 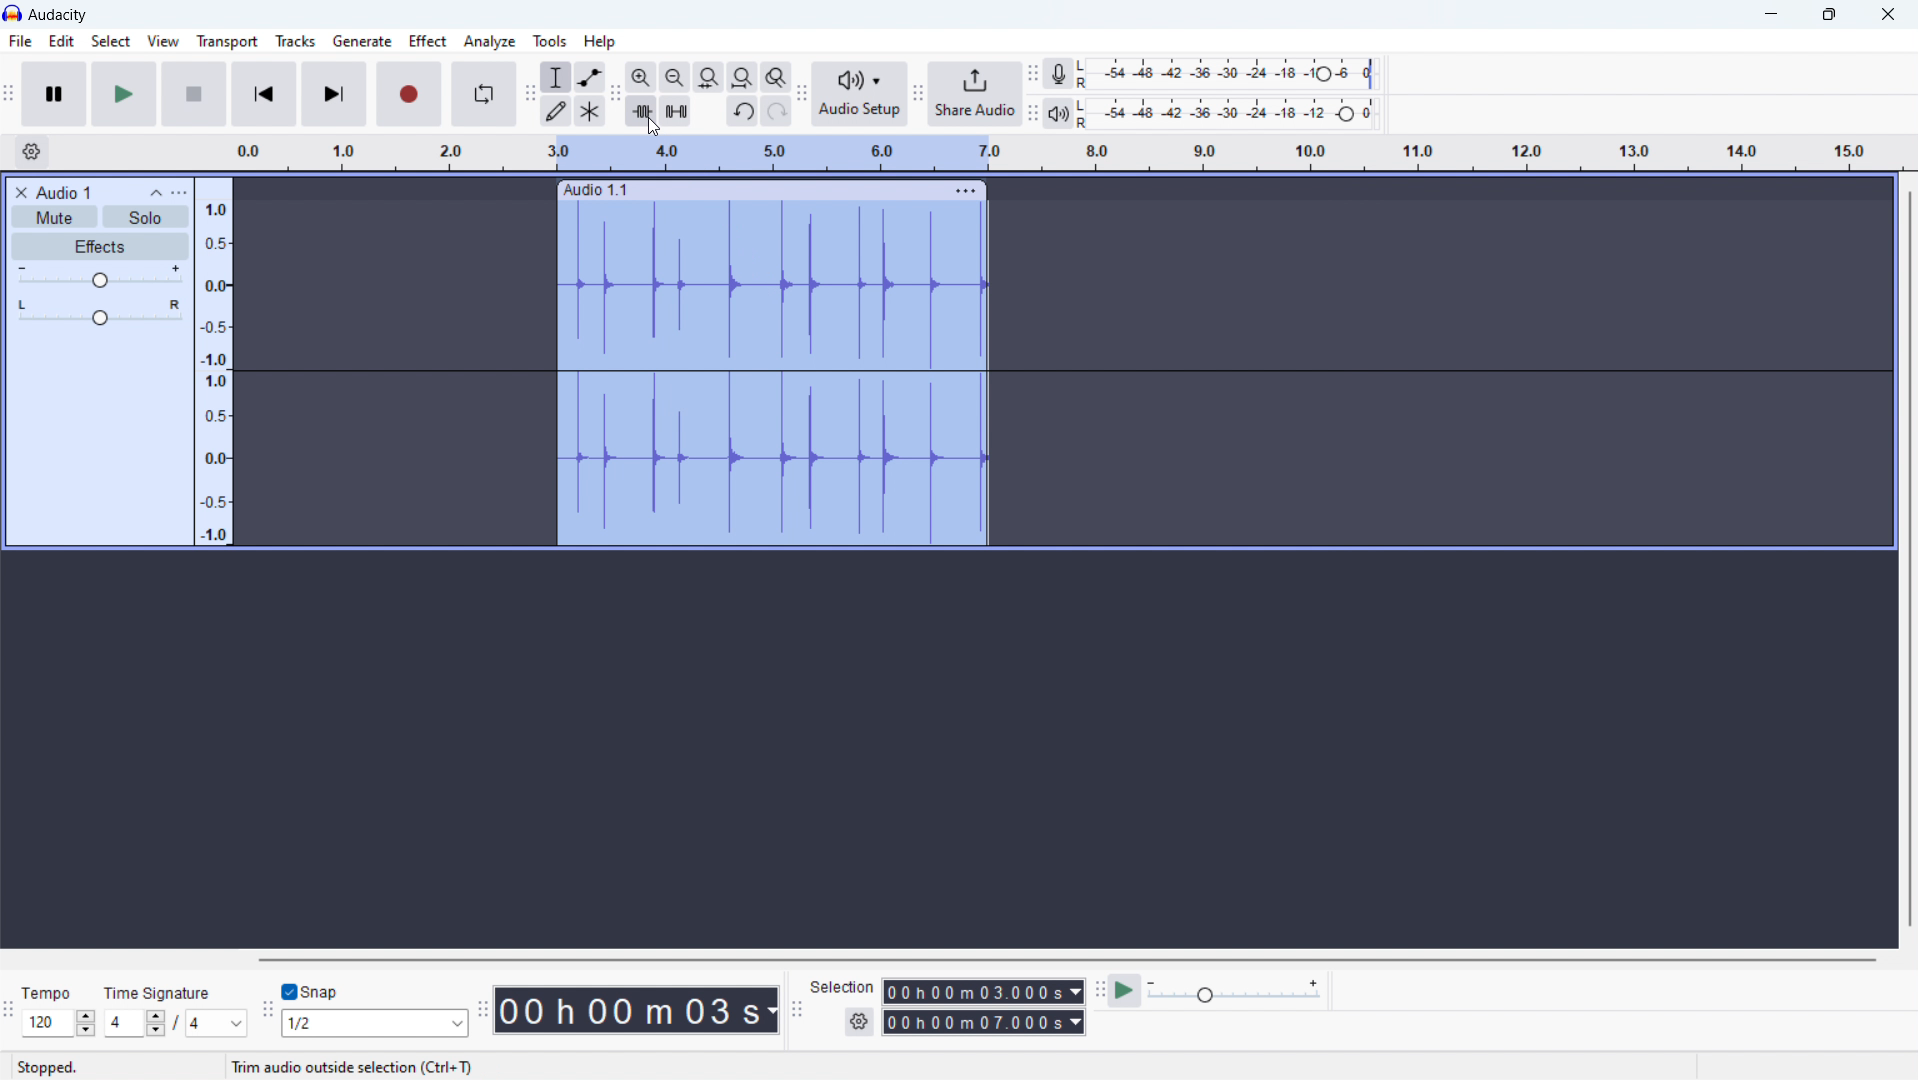 What do you see at coordinates (375, 1023) in the screenshot?
I see `1/2 (select snap)` at bounding box center [375, 1023].